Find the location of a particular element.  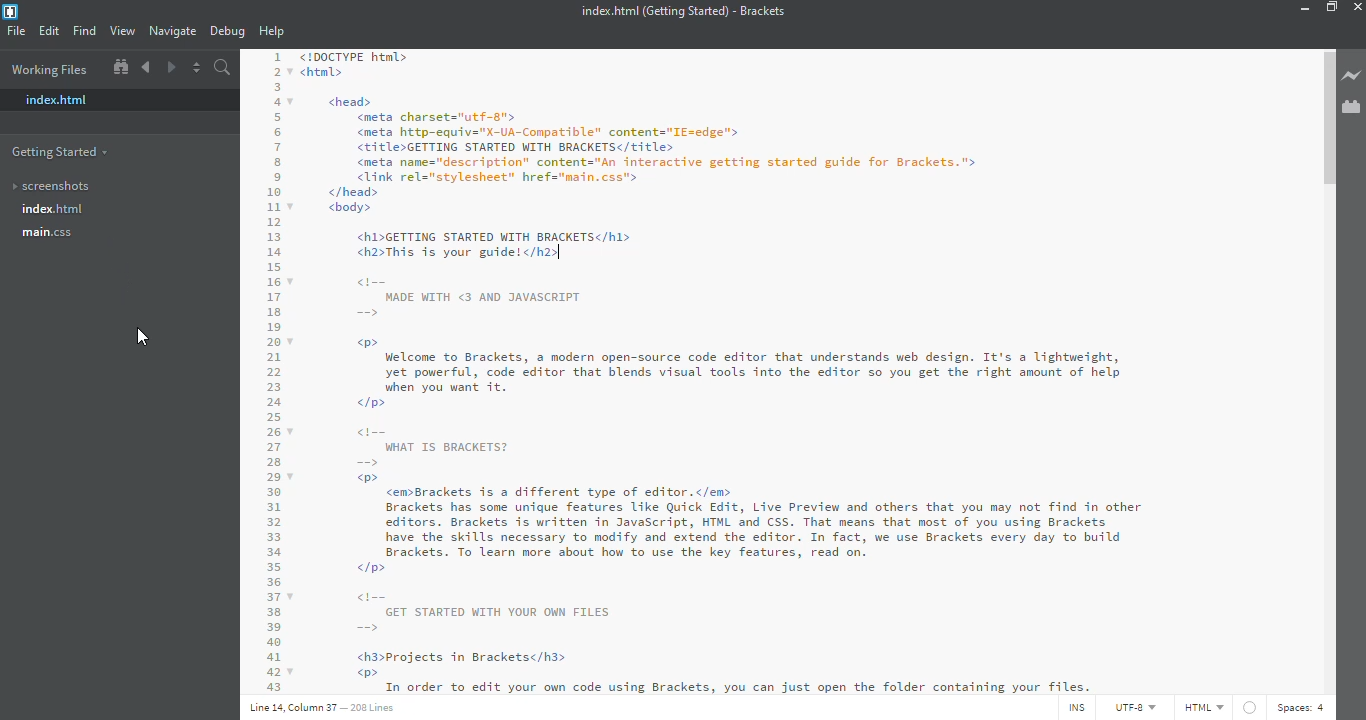

go back is located at coordinates (146, 67).